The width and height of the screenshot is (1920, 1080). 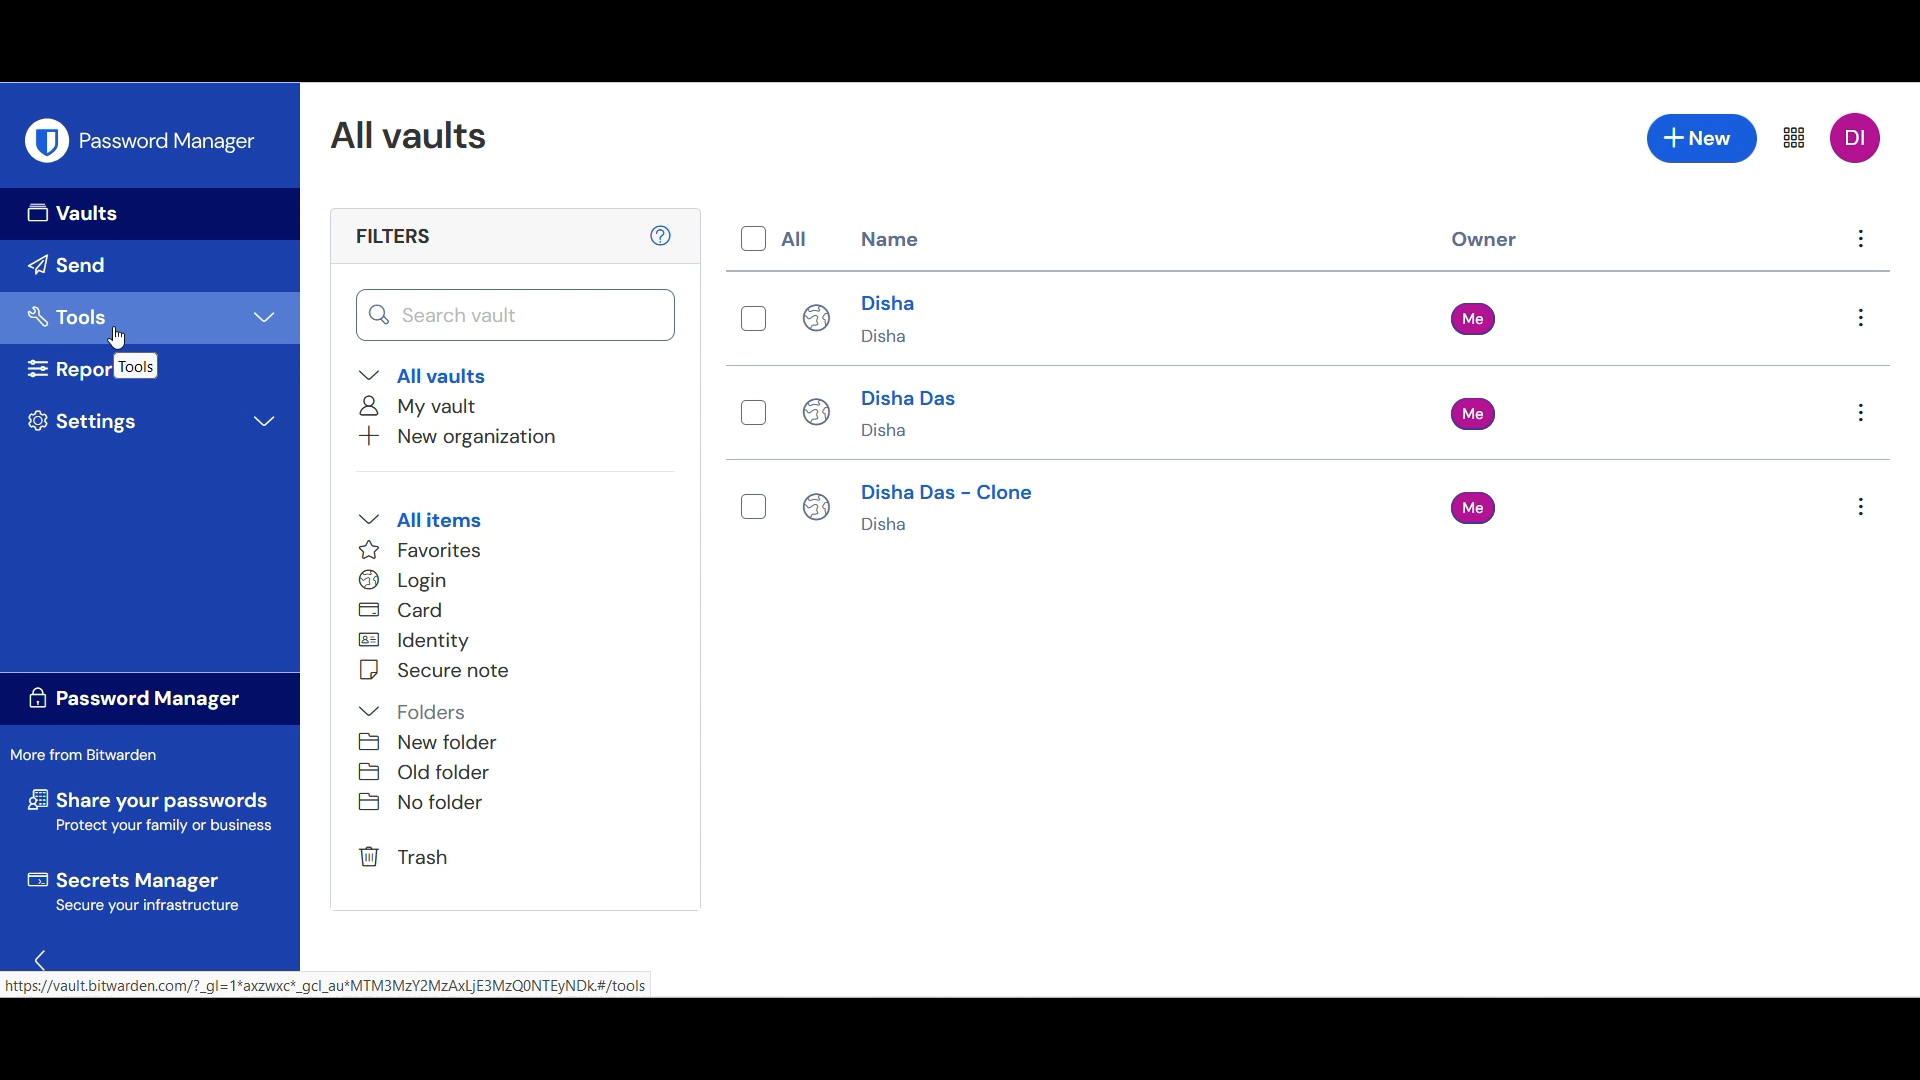 I want to click on Trash, so click(x=408, y=858).